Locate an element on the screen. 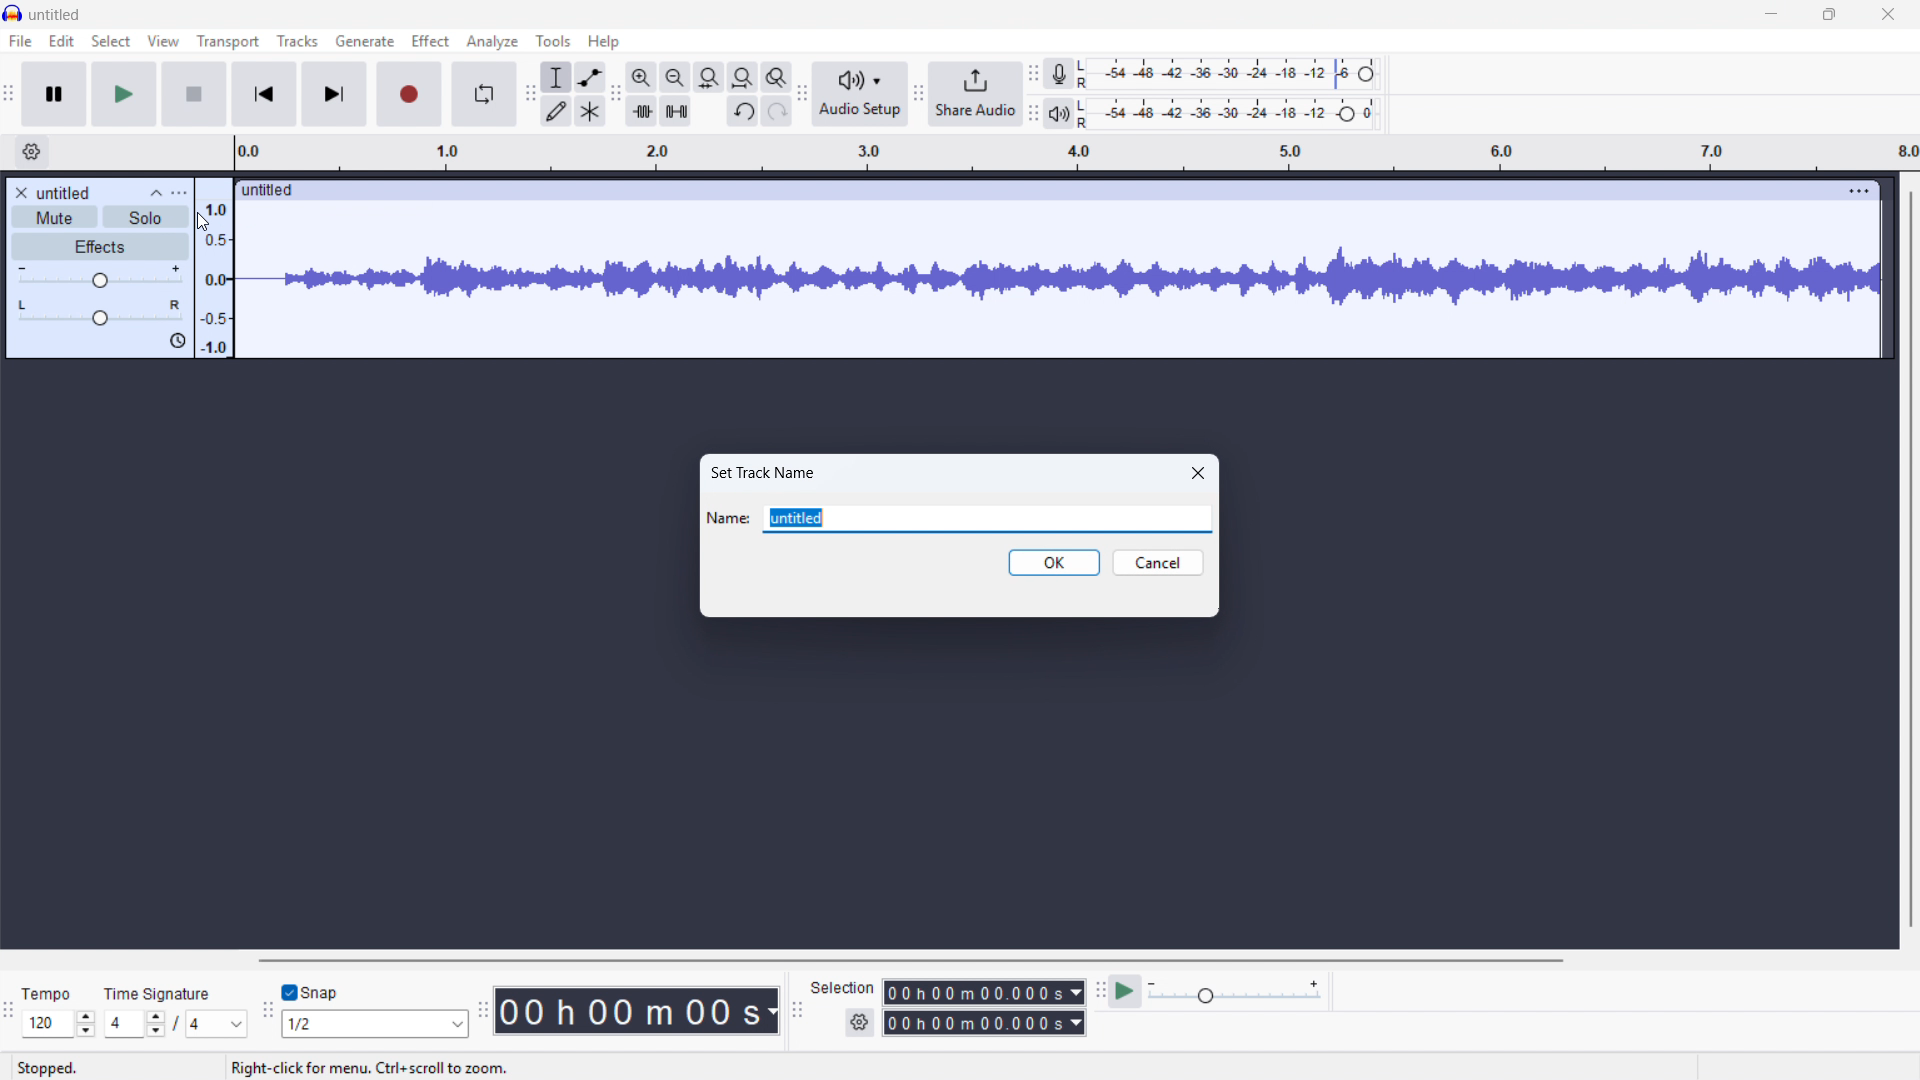  open menu...(shift+M) is located at coordinates (311, 1068).